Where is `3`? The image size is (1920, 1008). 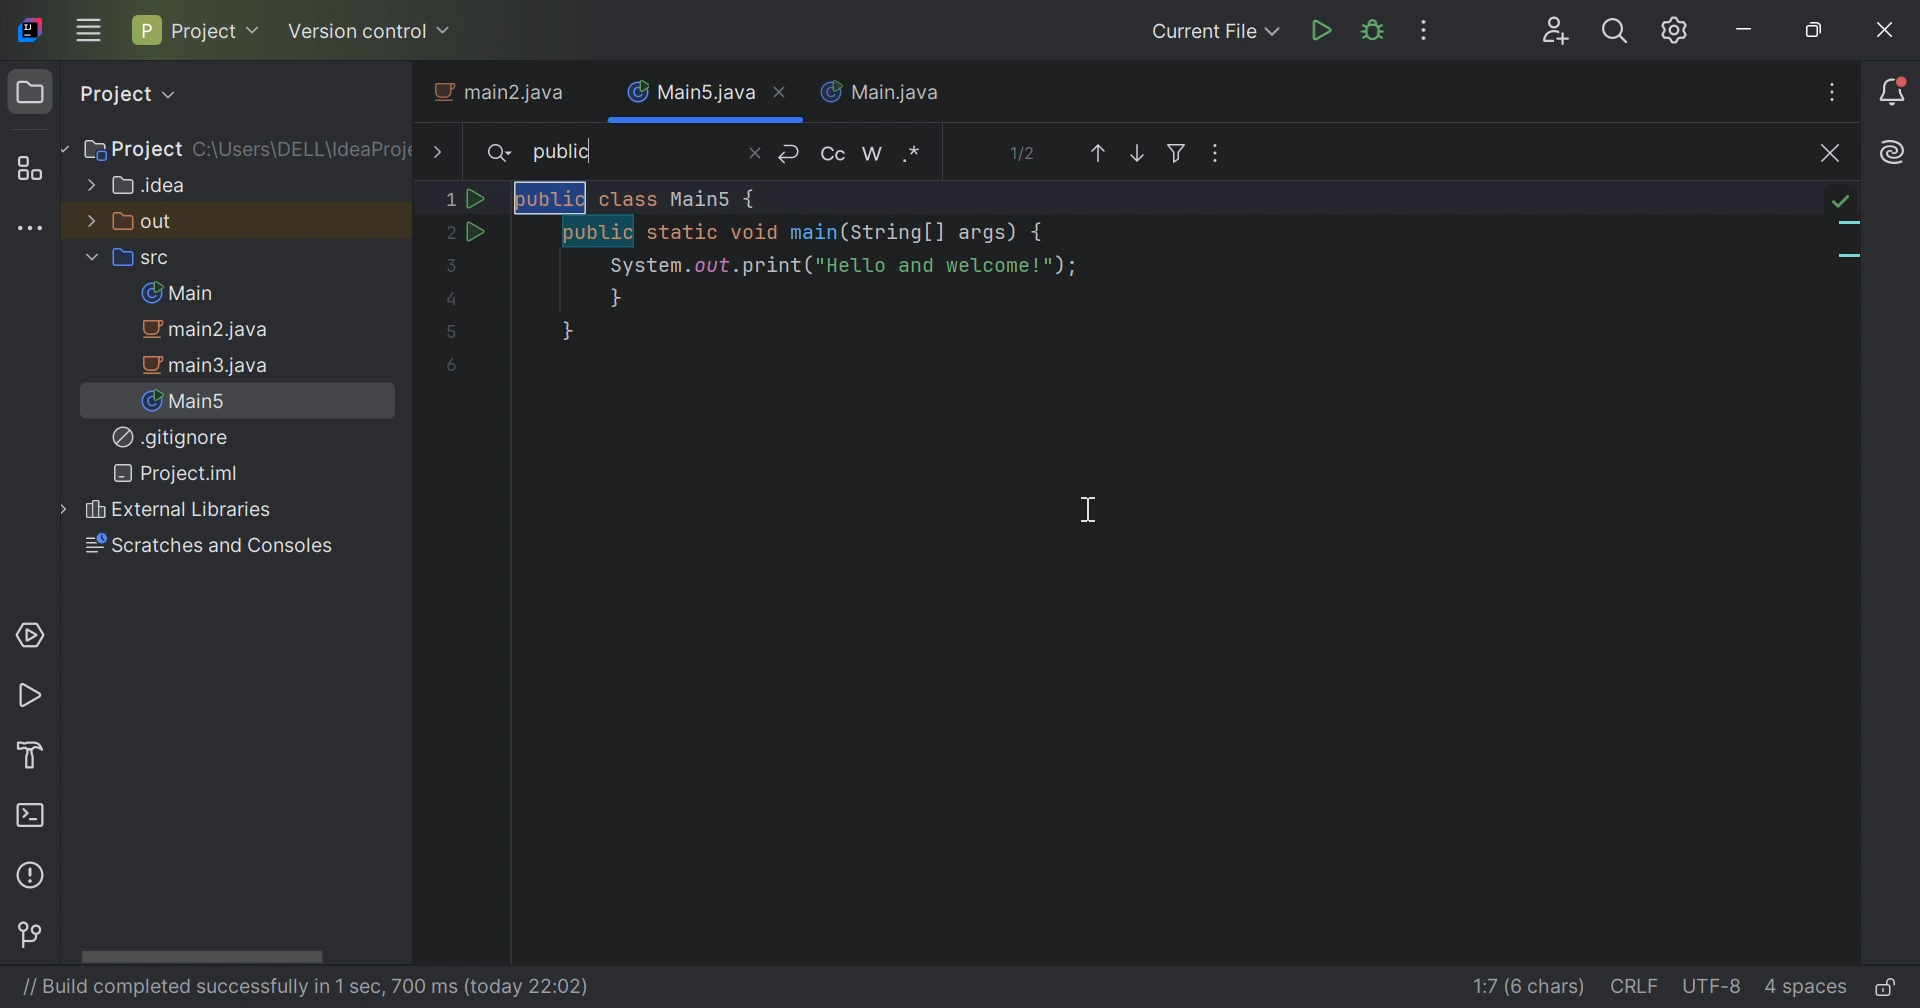 3 is located at coordinates (461, 266).